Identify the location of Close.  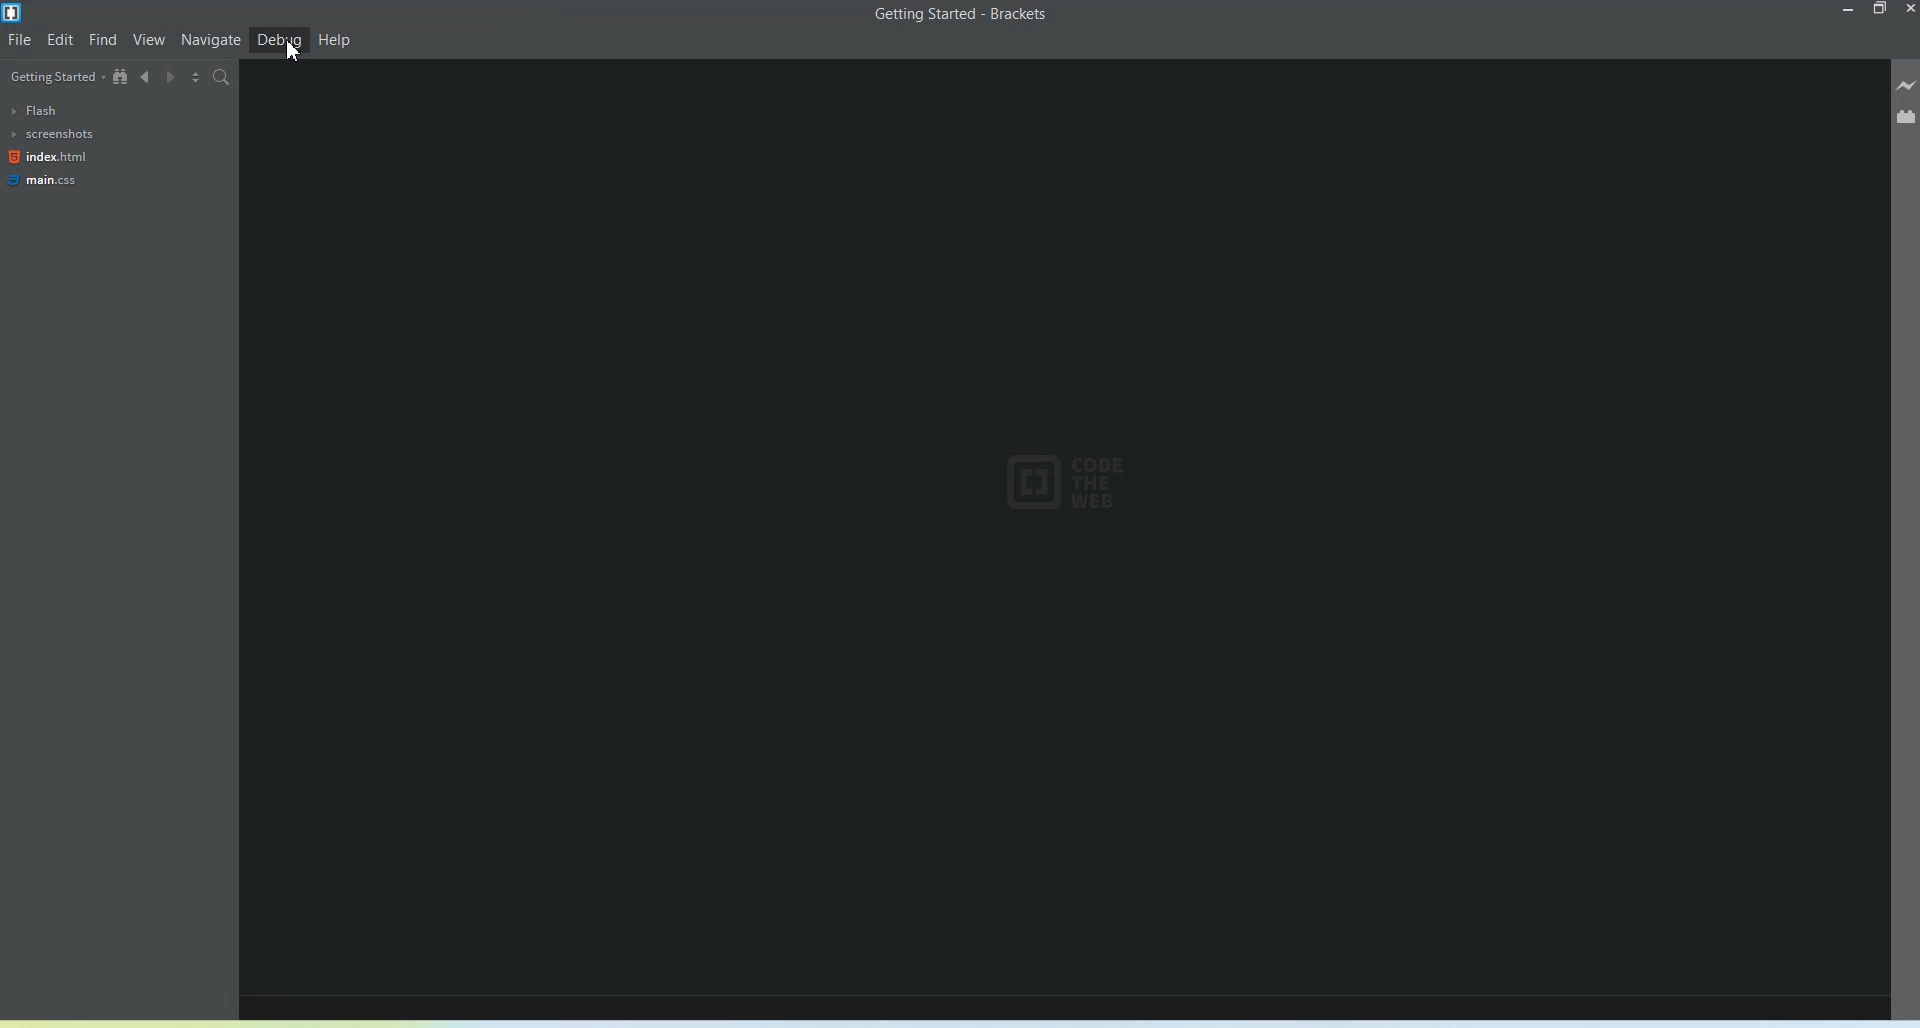
(1908, 11).